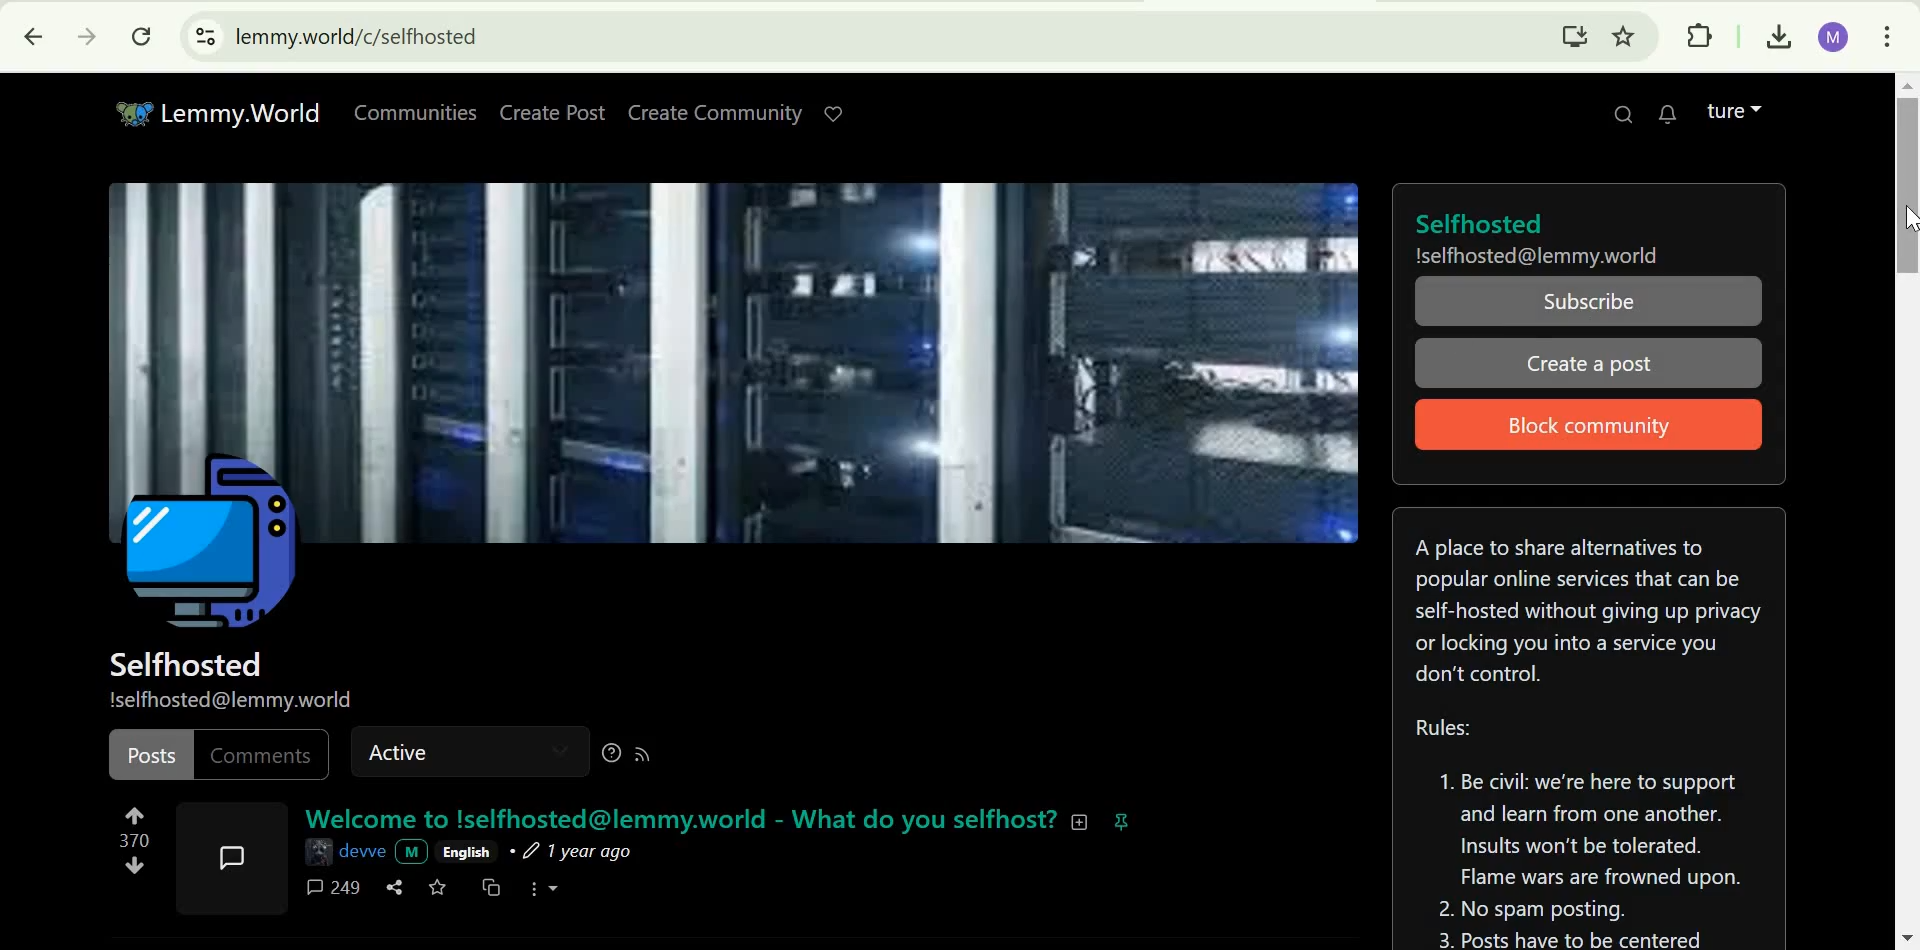 The image size is (1920, 950). I want to click on English, so click(466, 853).